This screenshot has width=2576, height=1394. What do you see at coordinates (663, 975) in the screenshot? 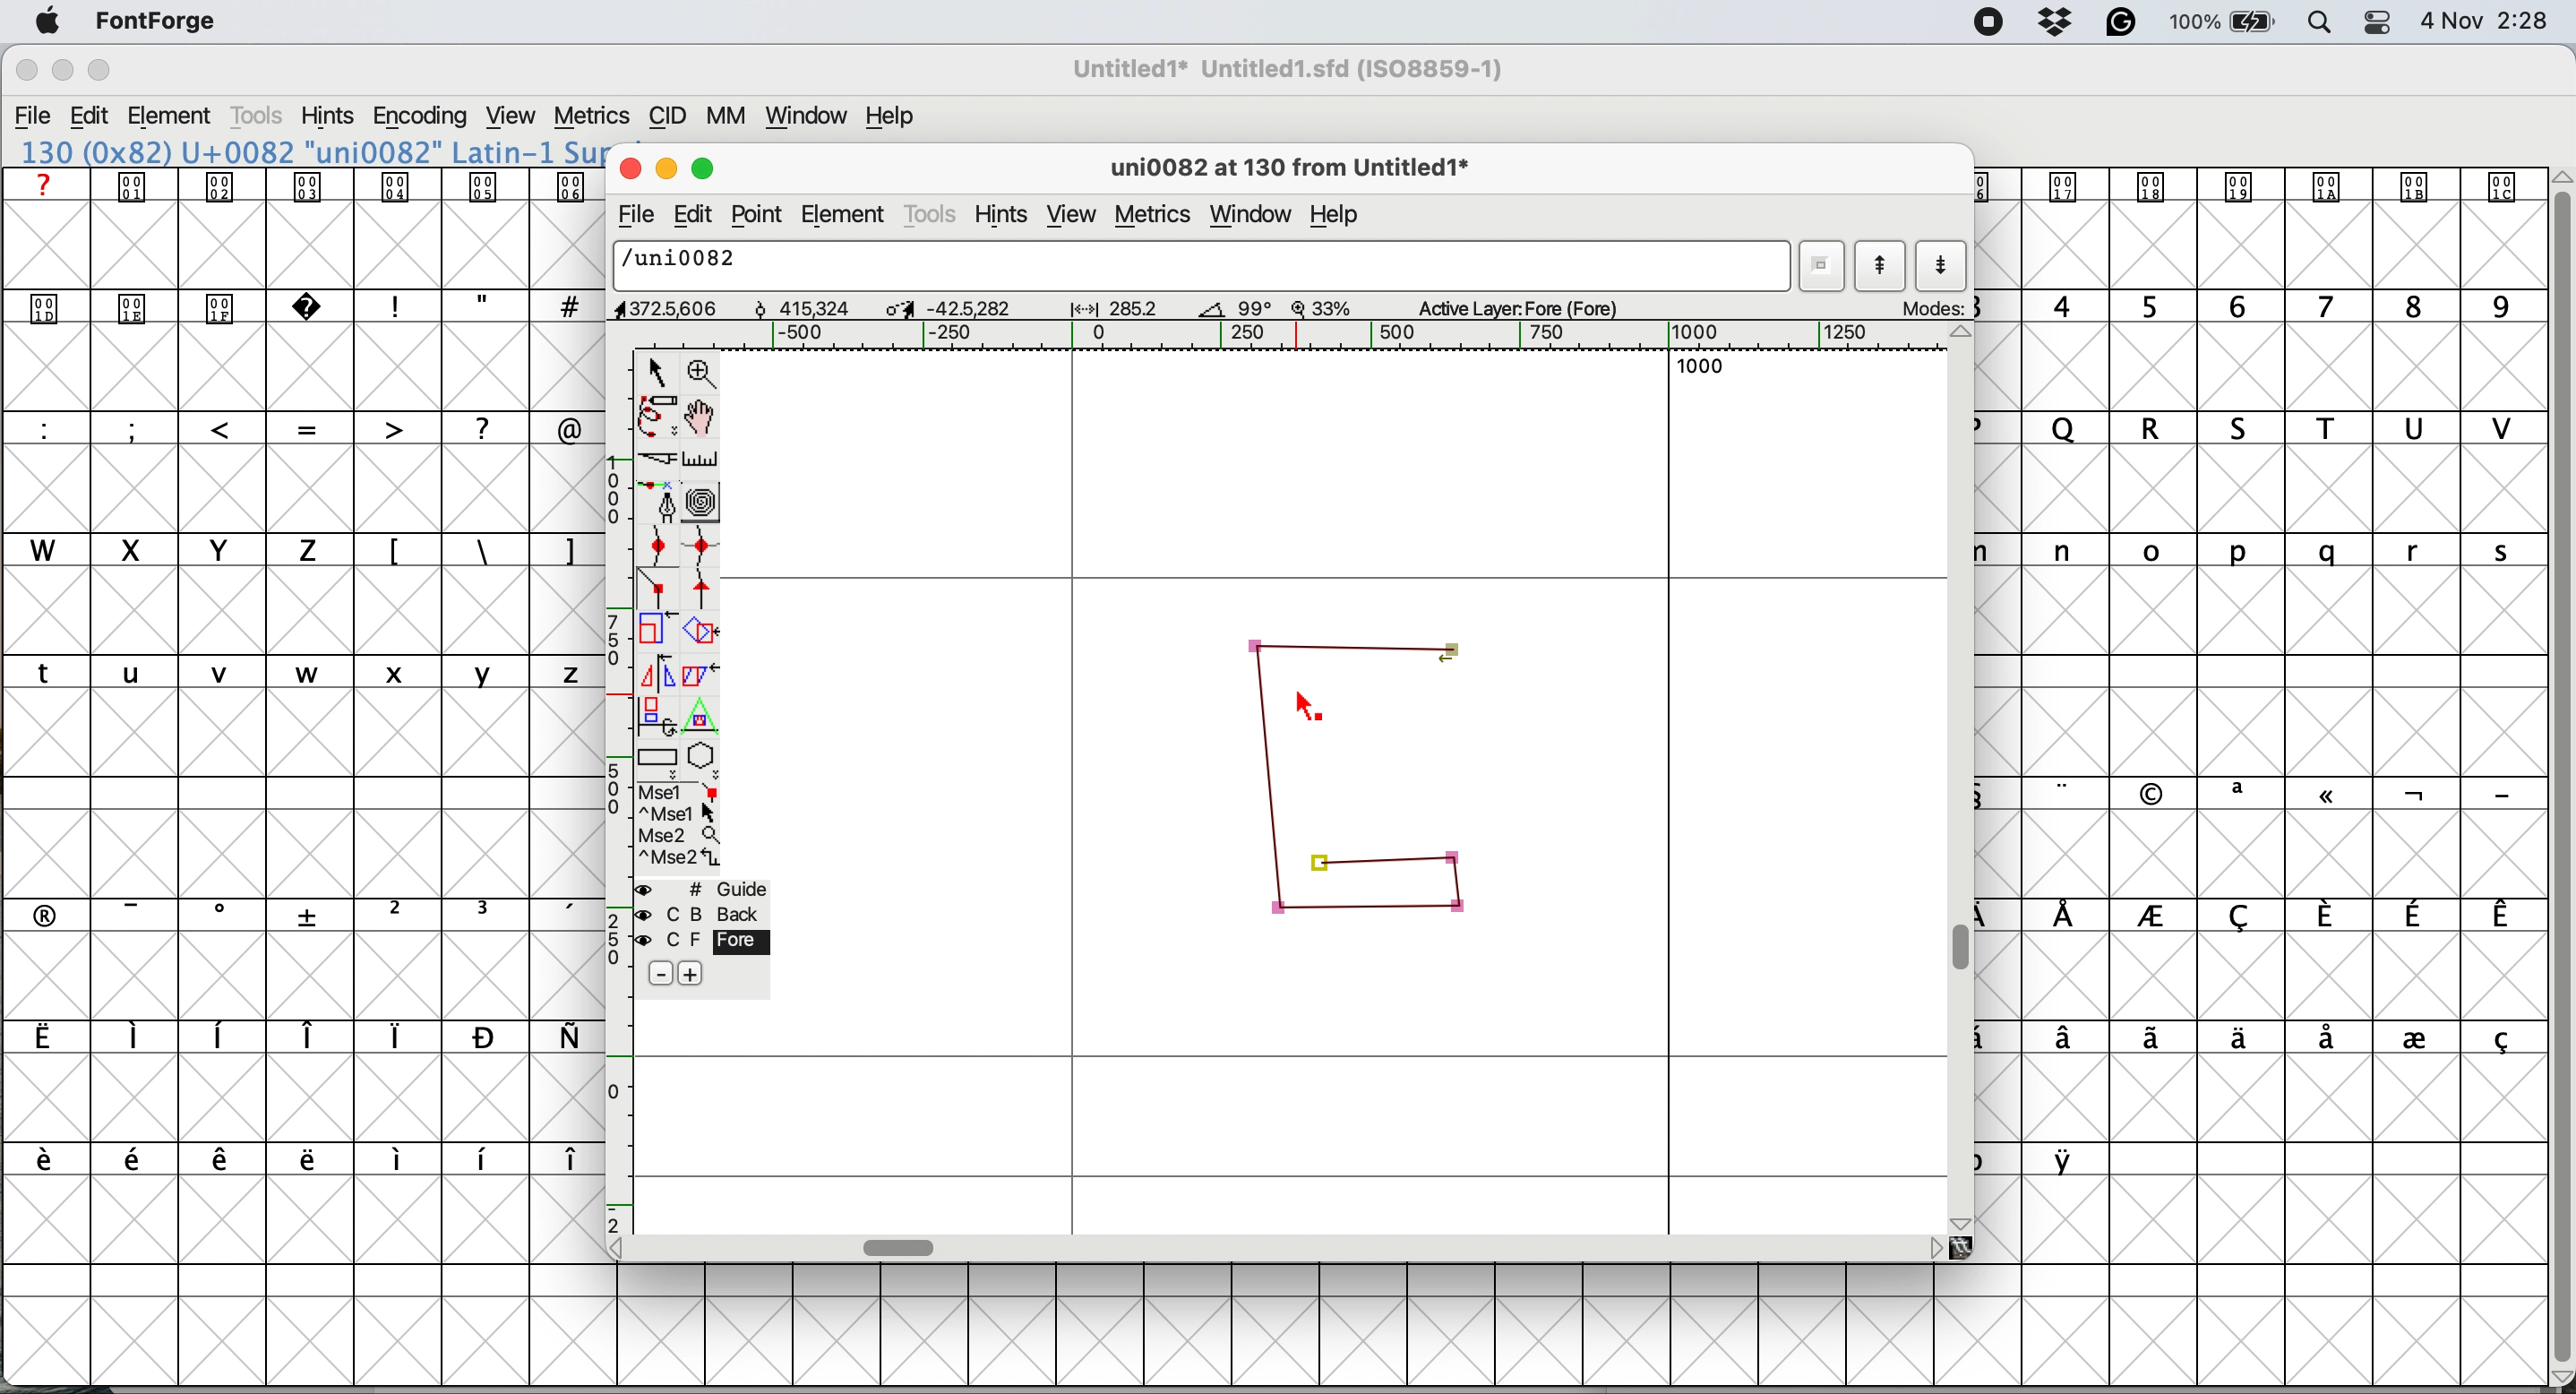
I see `remove` at bounding box center [663, 975].